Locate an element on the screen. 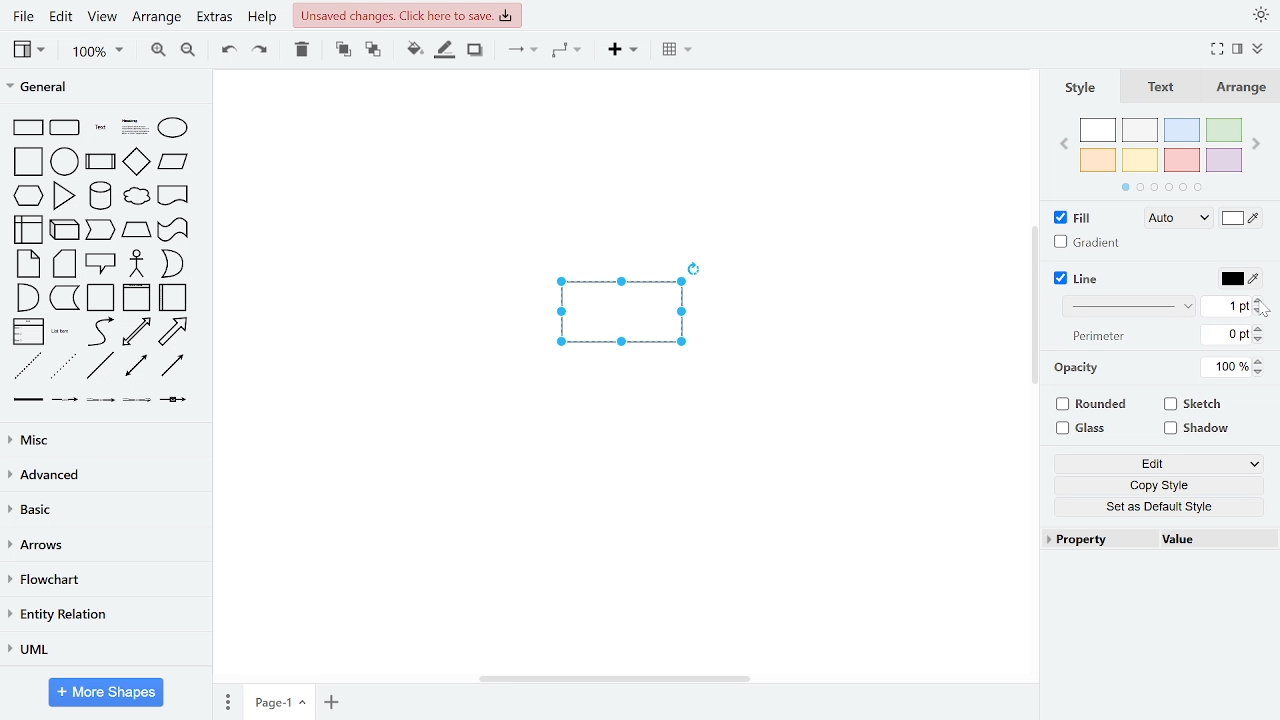 Image resolution: width=1280 pixels, height=720 pixels. general is located at coordinates (103, 89).